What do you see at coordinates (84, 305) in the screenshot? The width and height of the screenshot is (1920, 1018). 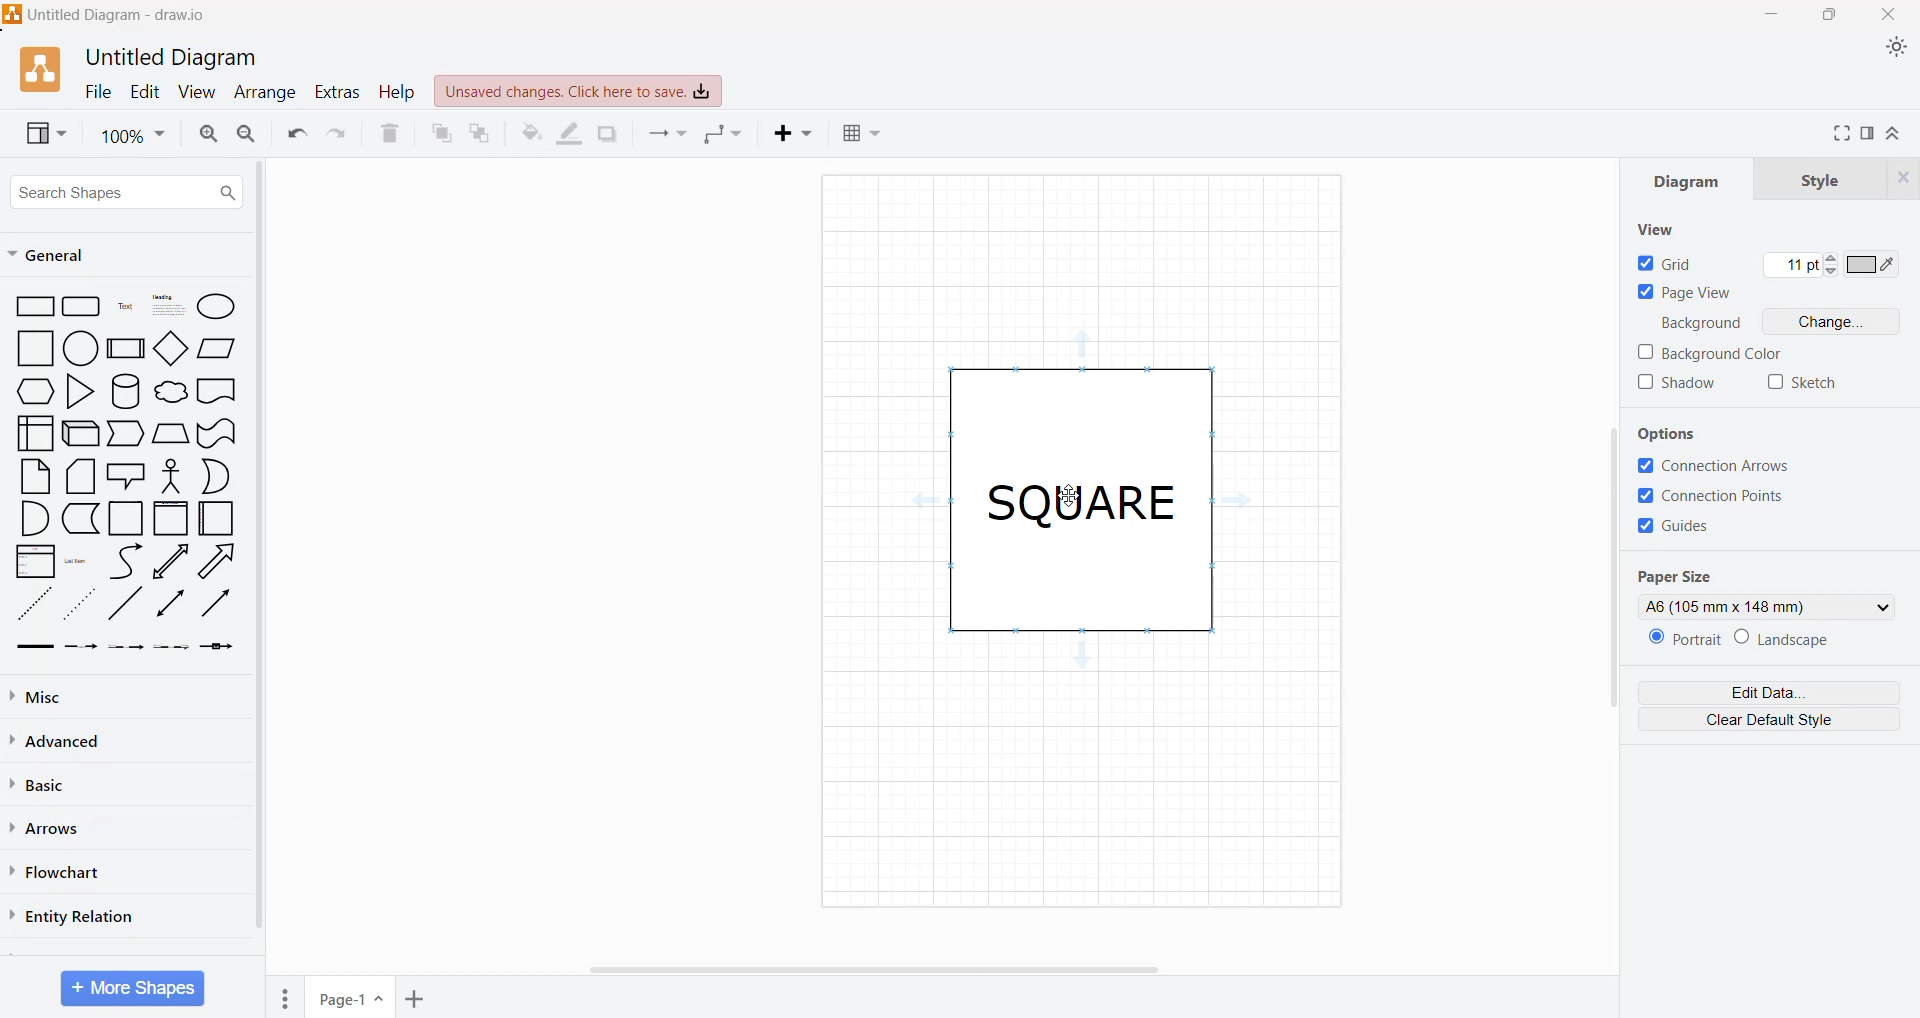 I see `Rectangle grid` at bounding box center [84, 305].